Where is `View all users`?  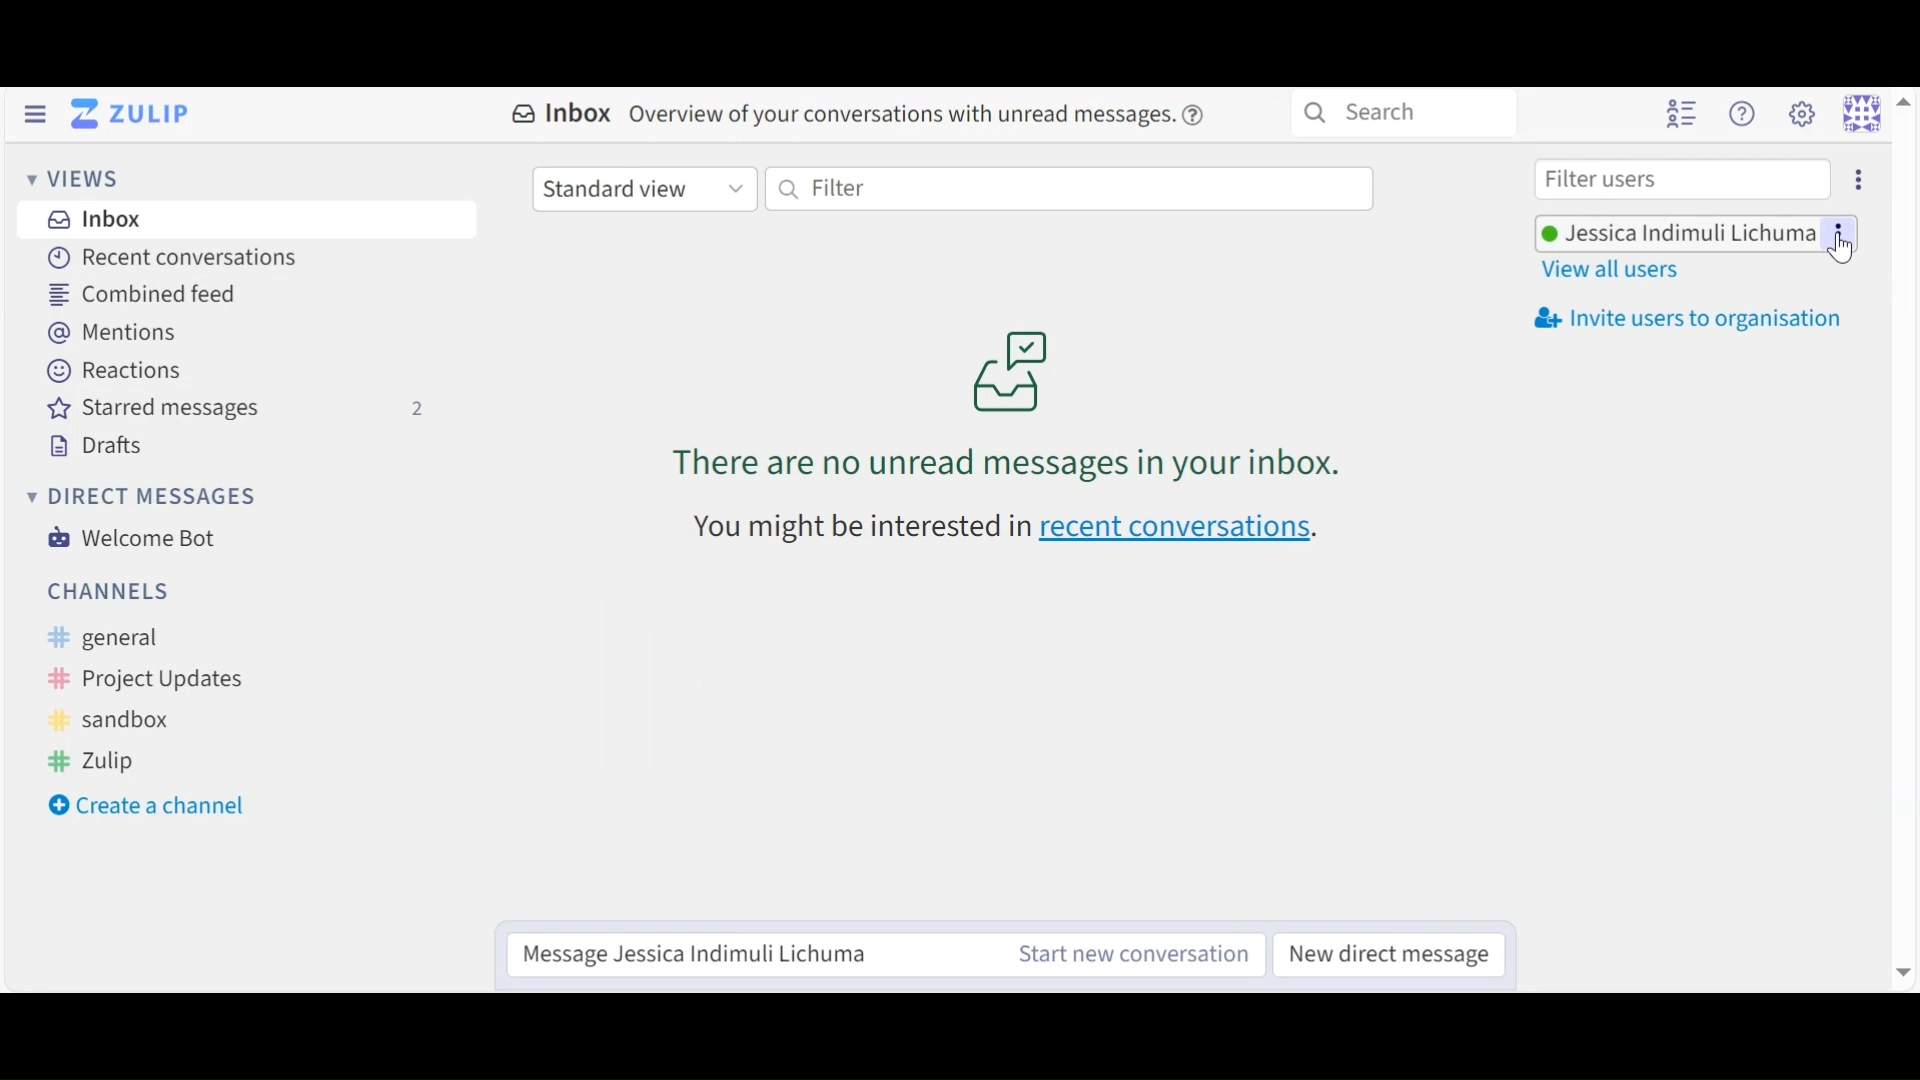
View all users is located at coordinates (1612, 272).